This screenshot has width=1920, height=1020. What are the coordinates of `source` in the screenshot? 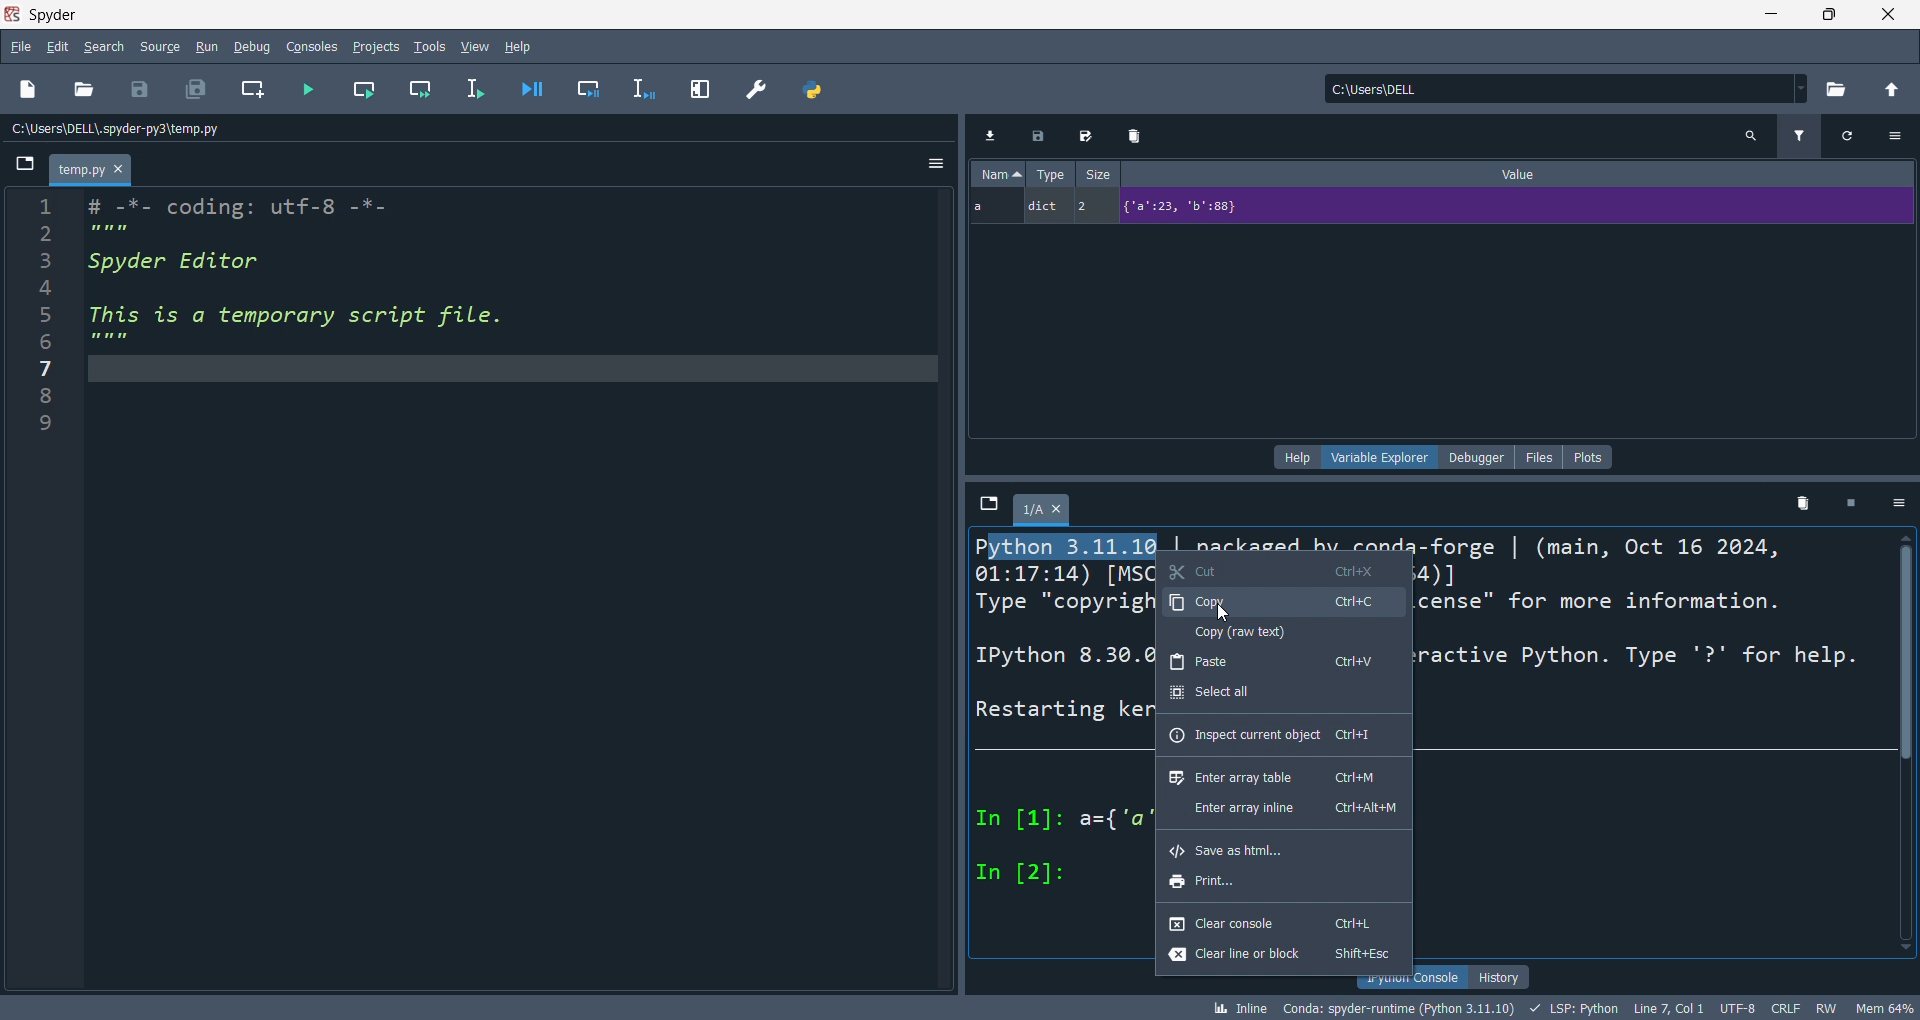 It's located at (156, 49).